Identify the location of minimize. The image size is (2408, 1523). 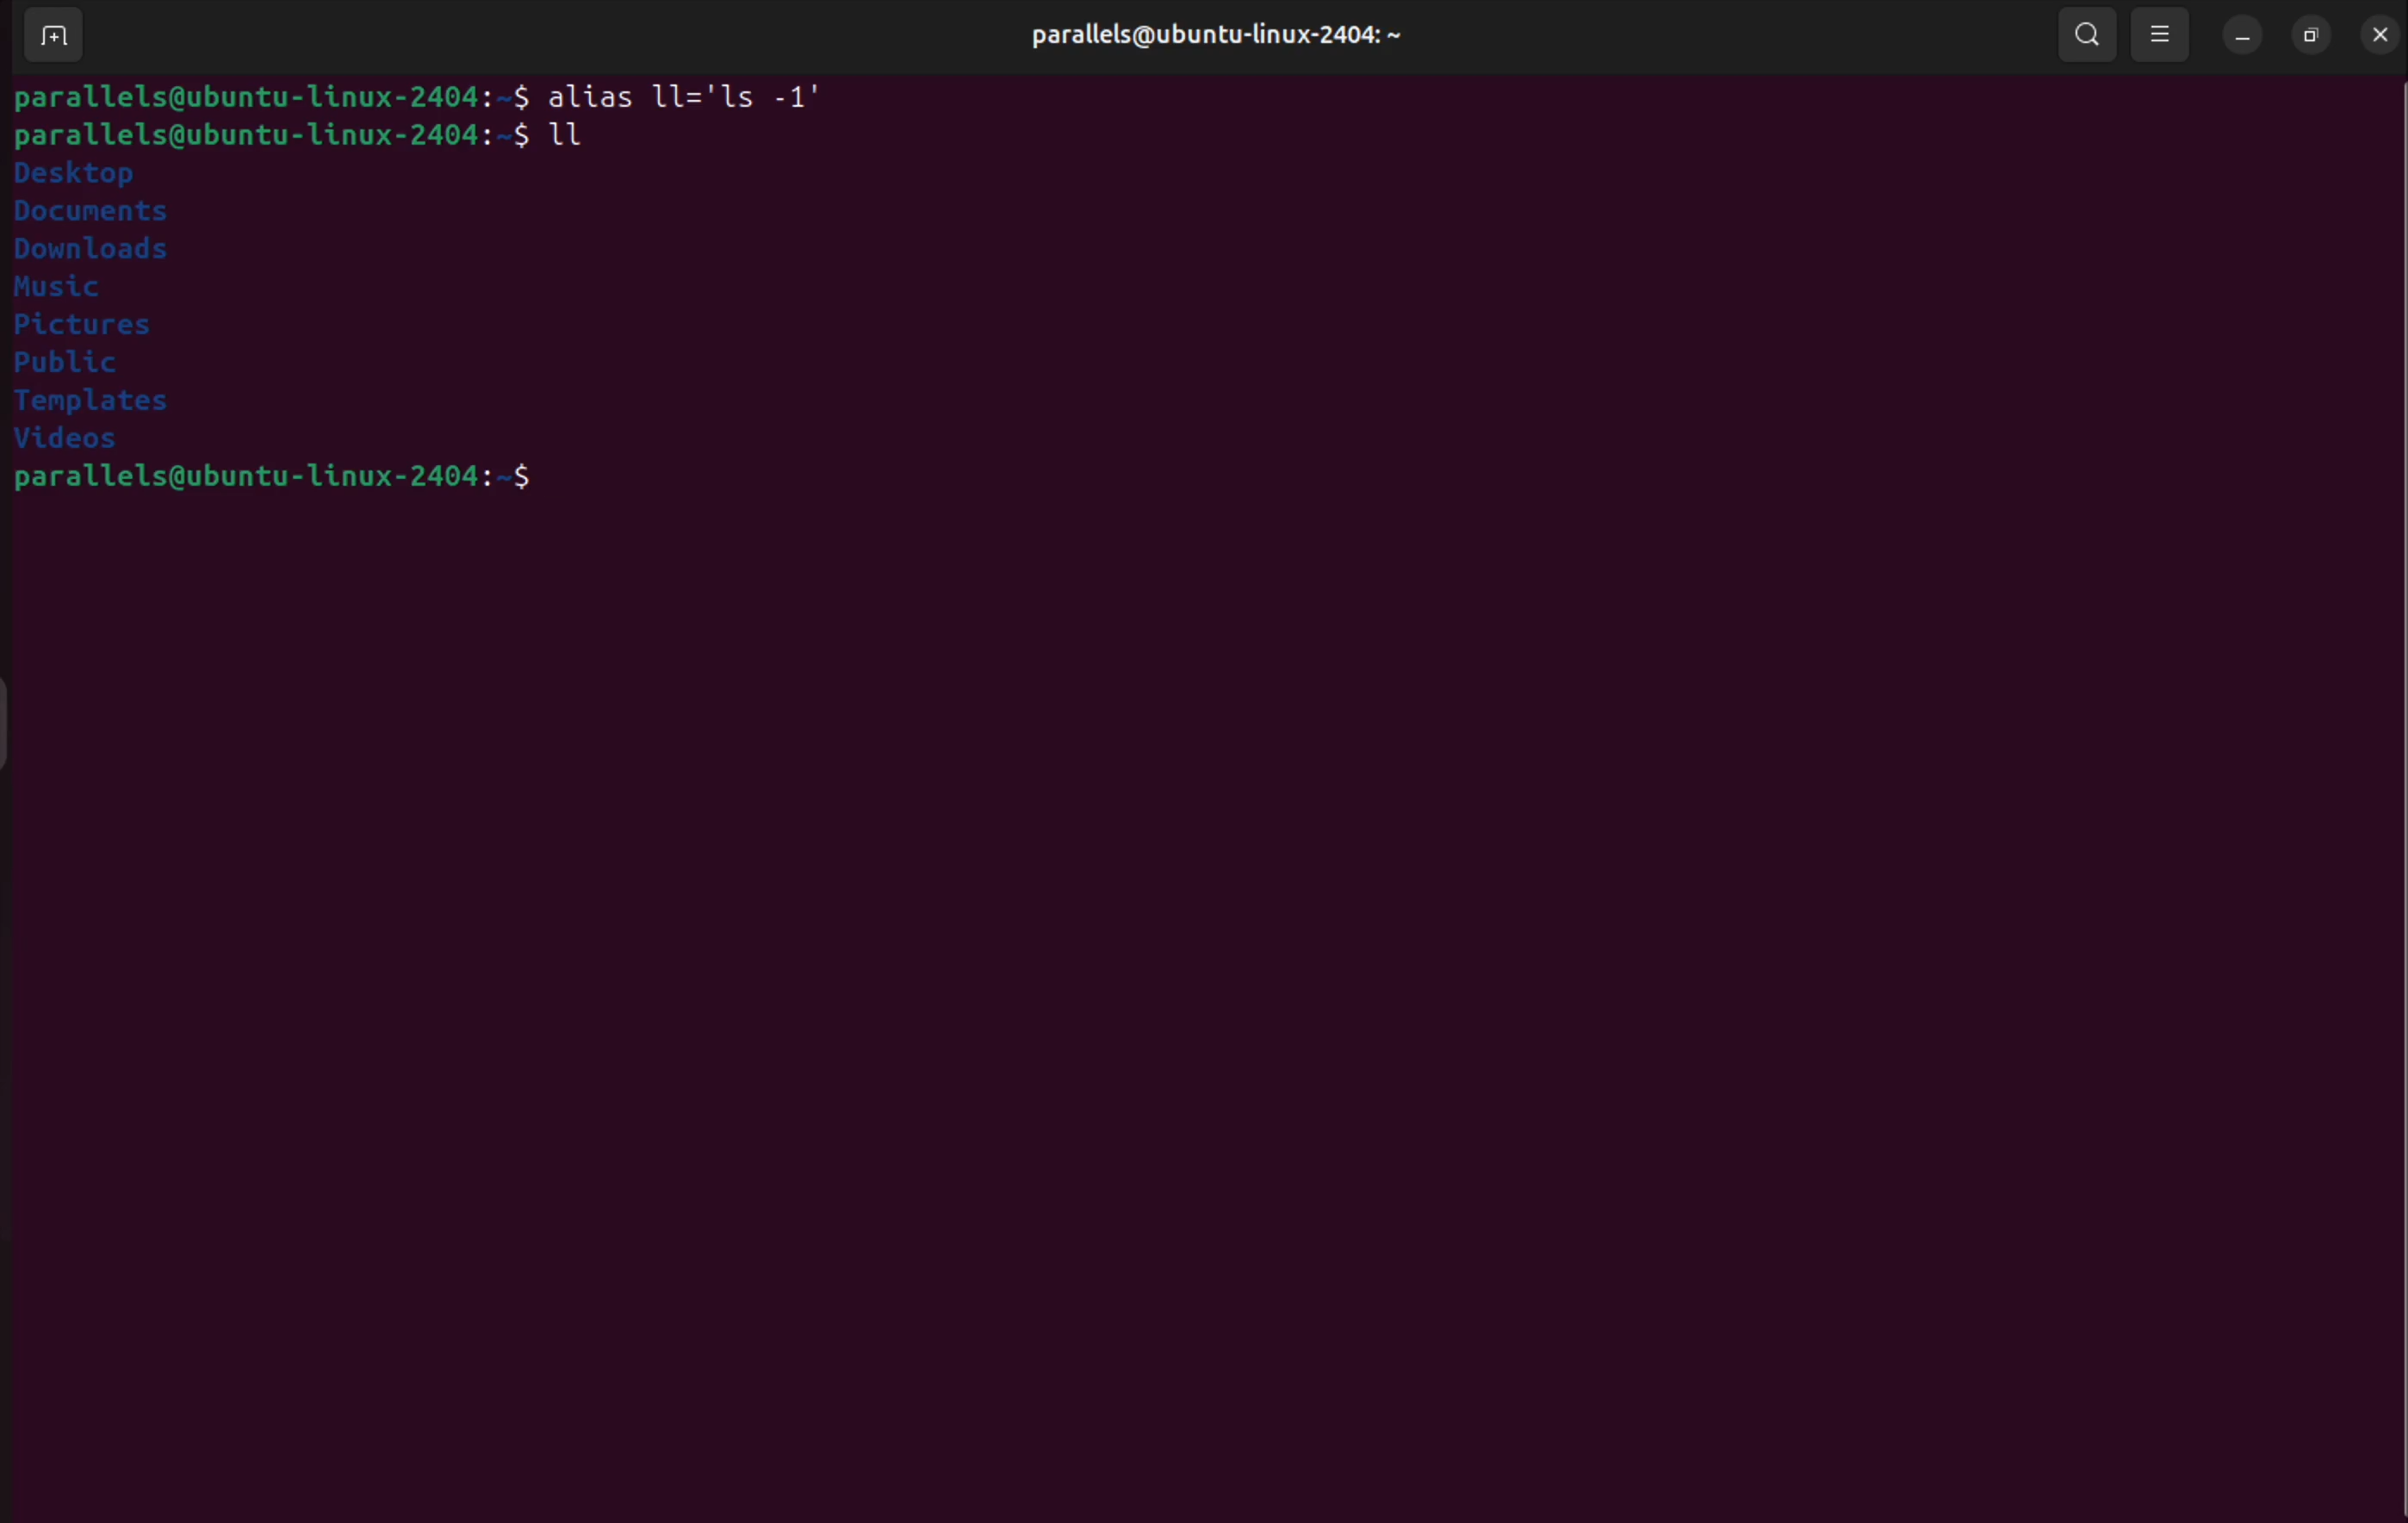
(2244, 38).